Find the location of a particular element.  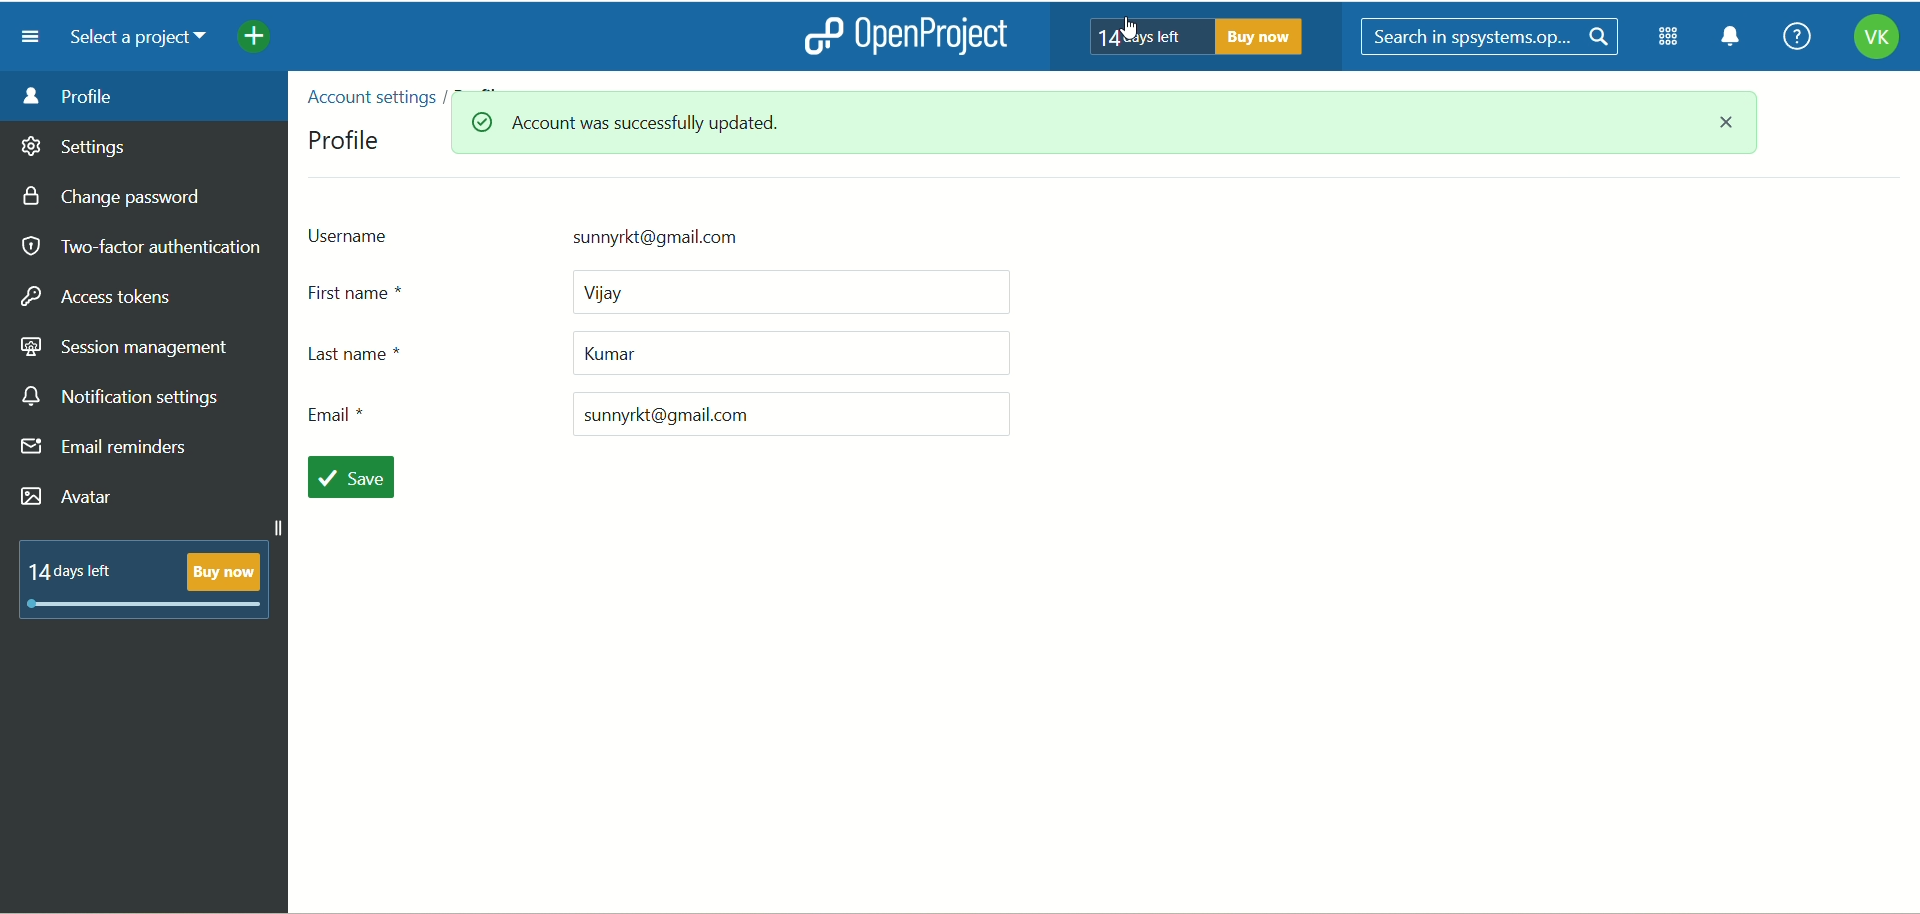

save is located at coordinates (358, 479).